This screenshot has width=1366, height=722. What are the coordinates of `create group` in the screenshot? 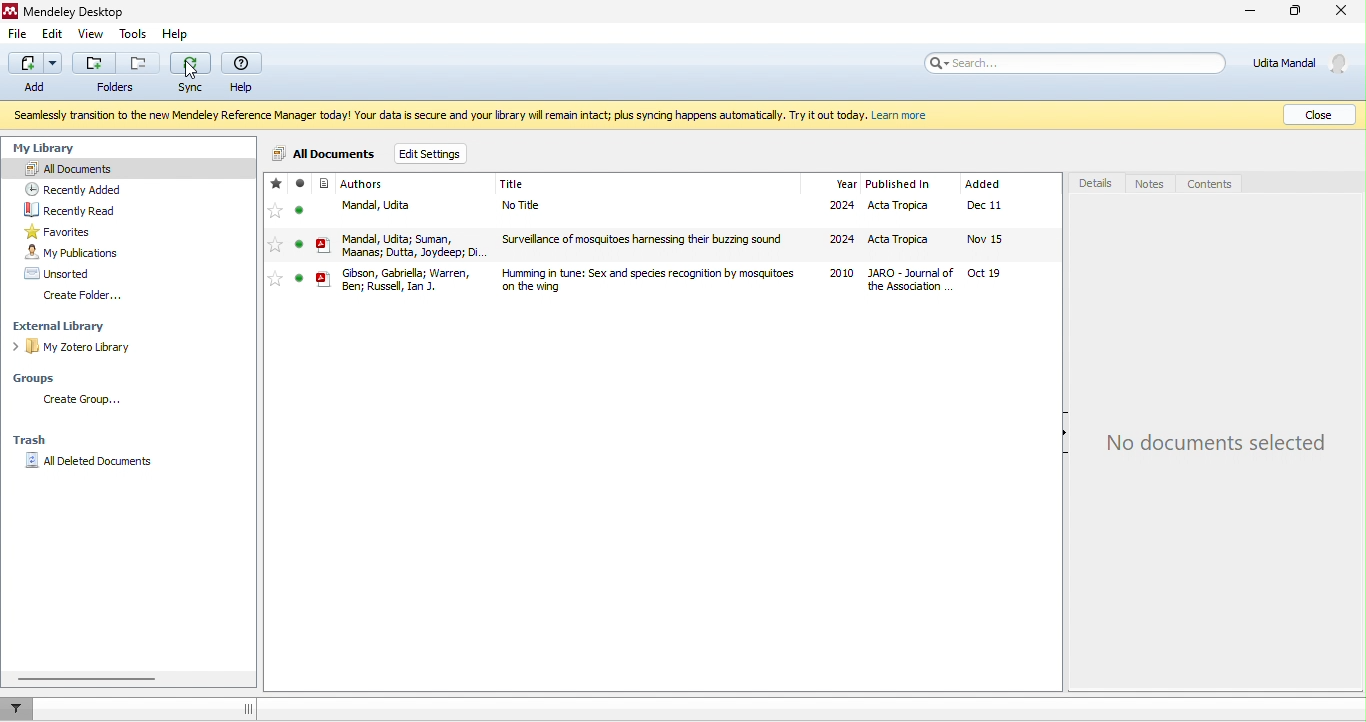 It's located at (81, 398).